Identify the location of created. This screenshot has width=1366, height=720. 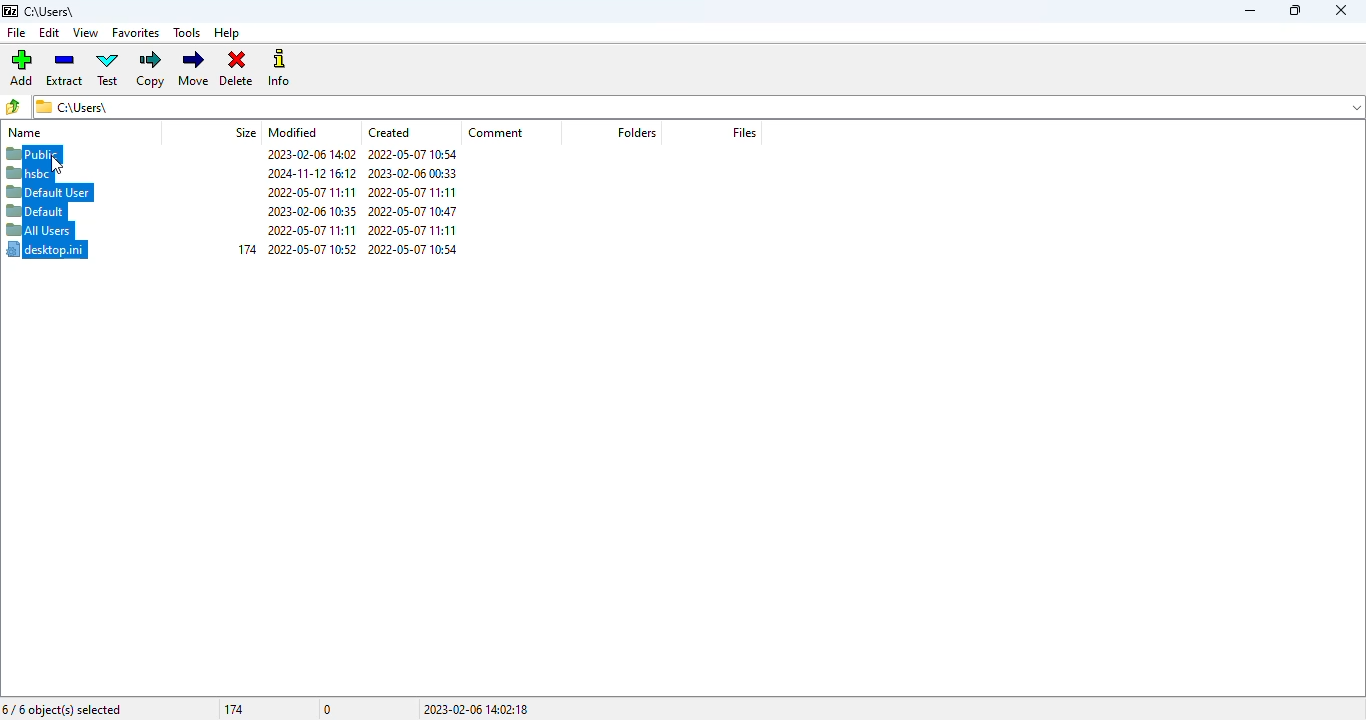
(388, 132).